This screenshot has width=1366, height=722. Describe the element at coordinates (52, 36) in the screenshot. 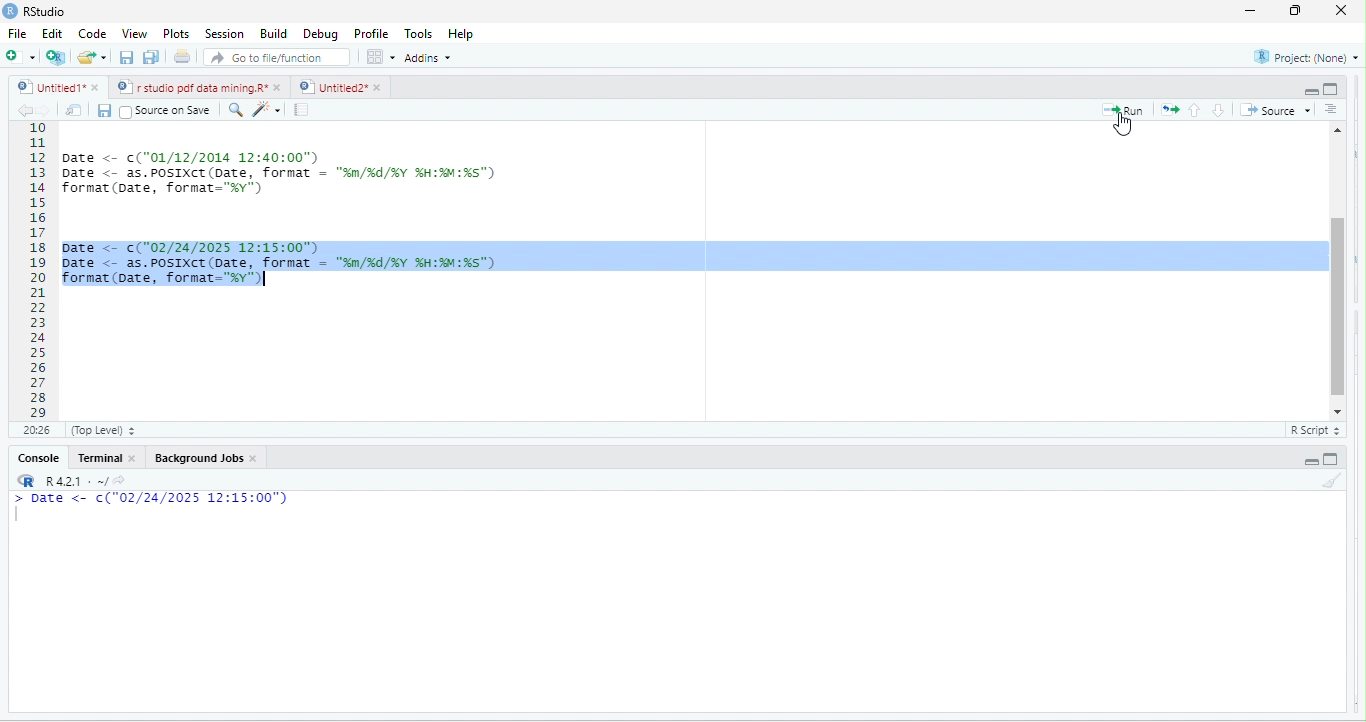

I see `Edit` at that location.